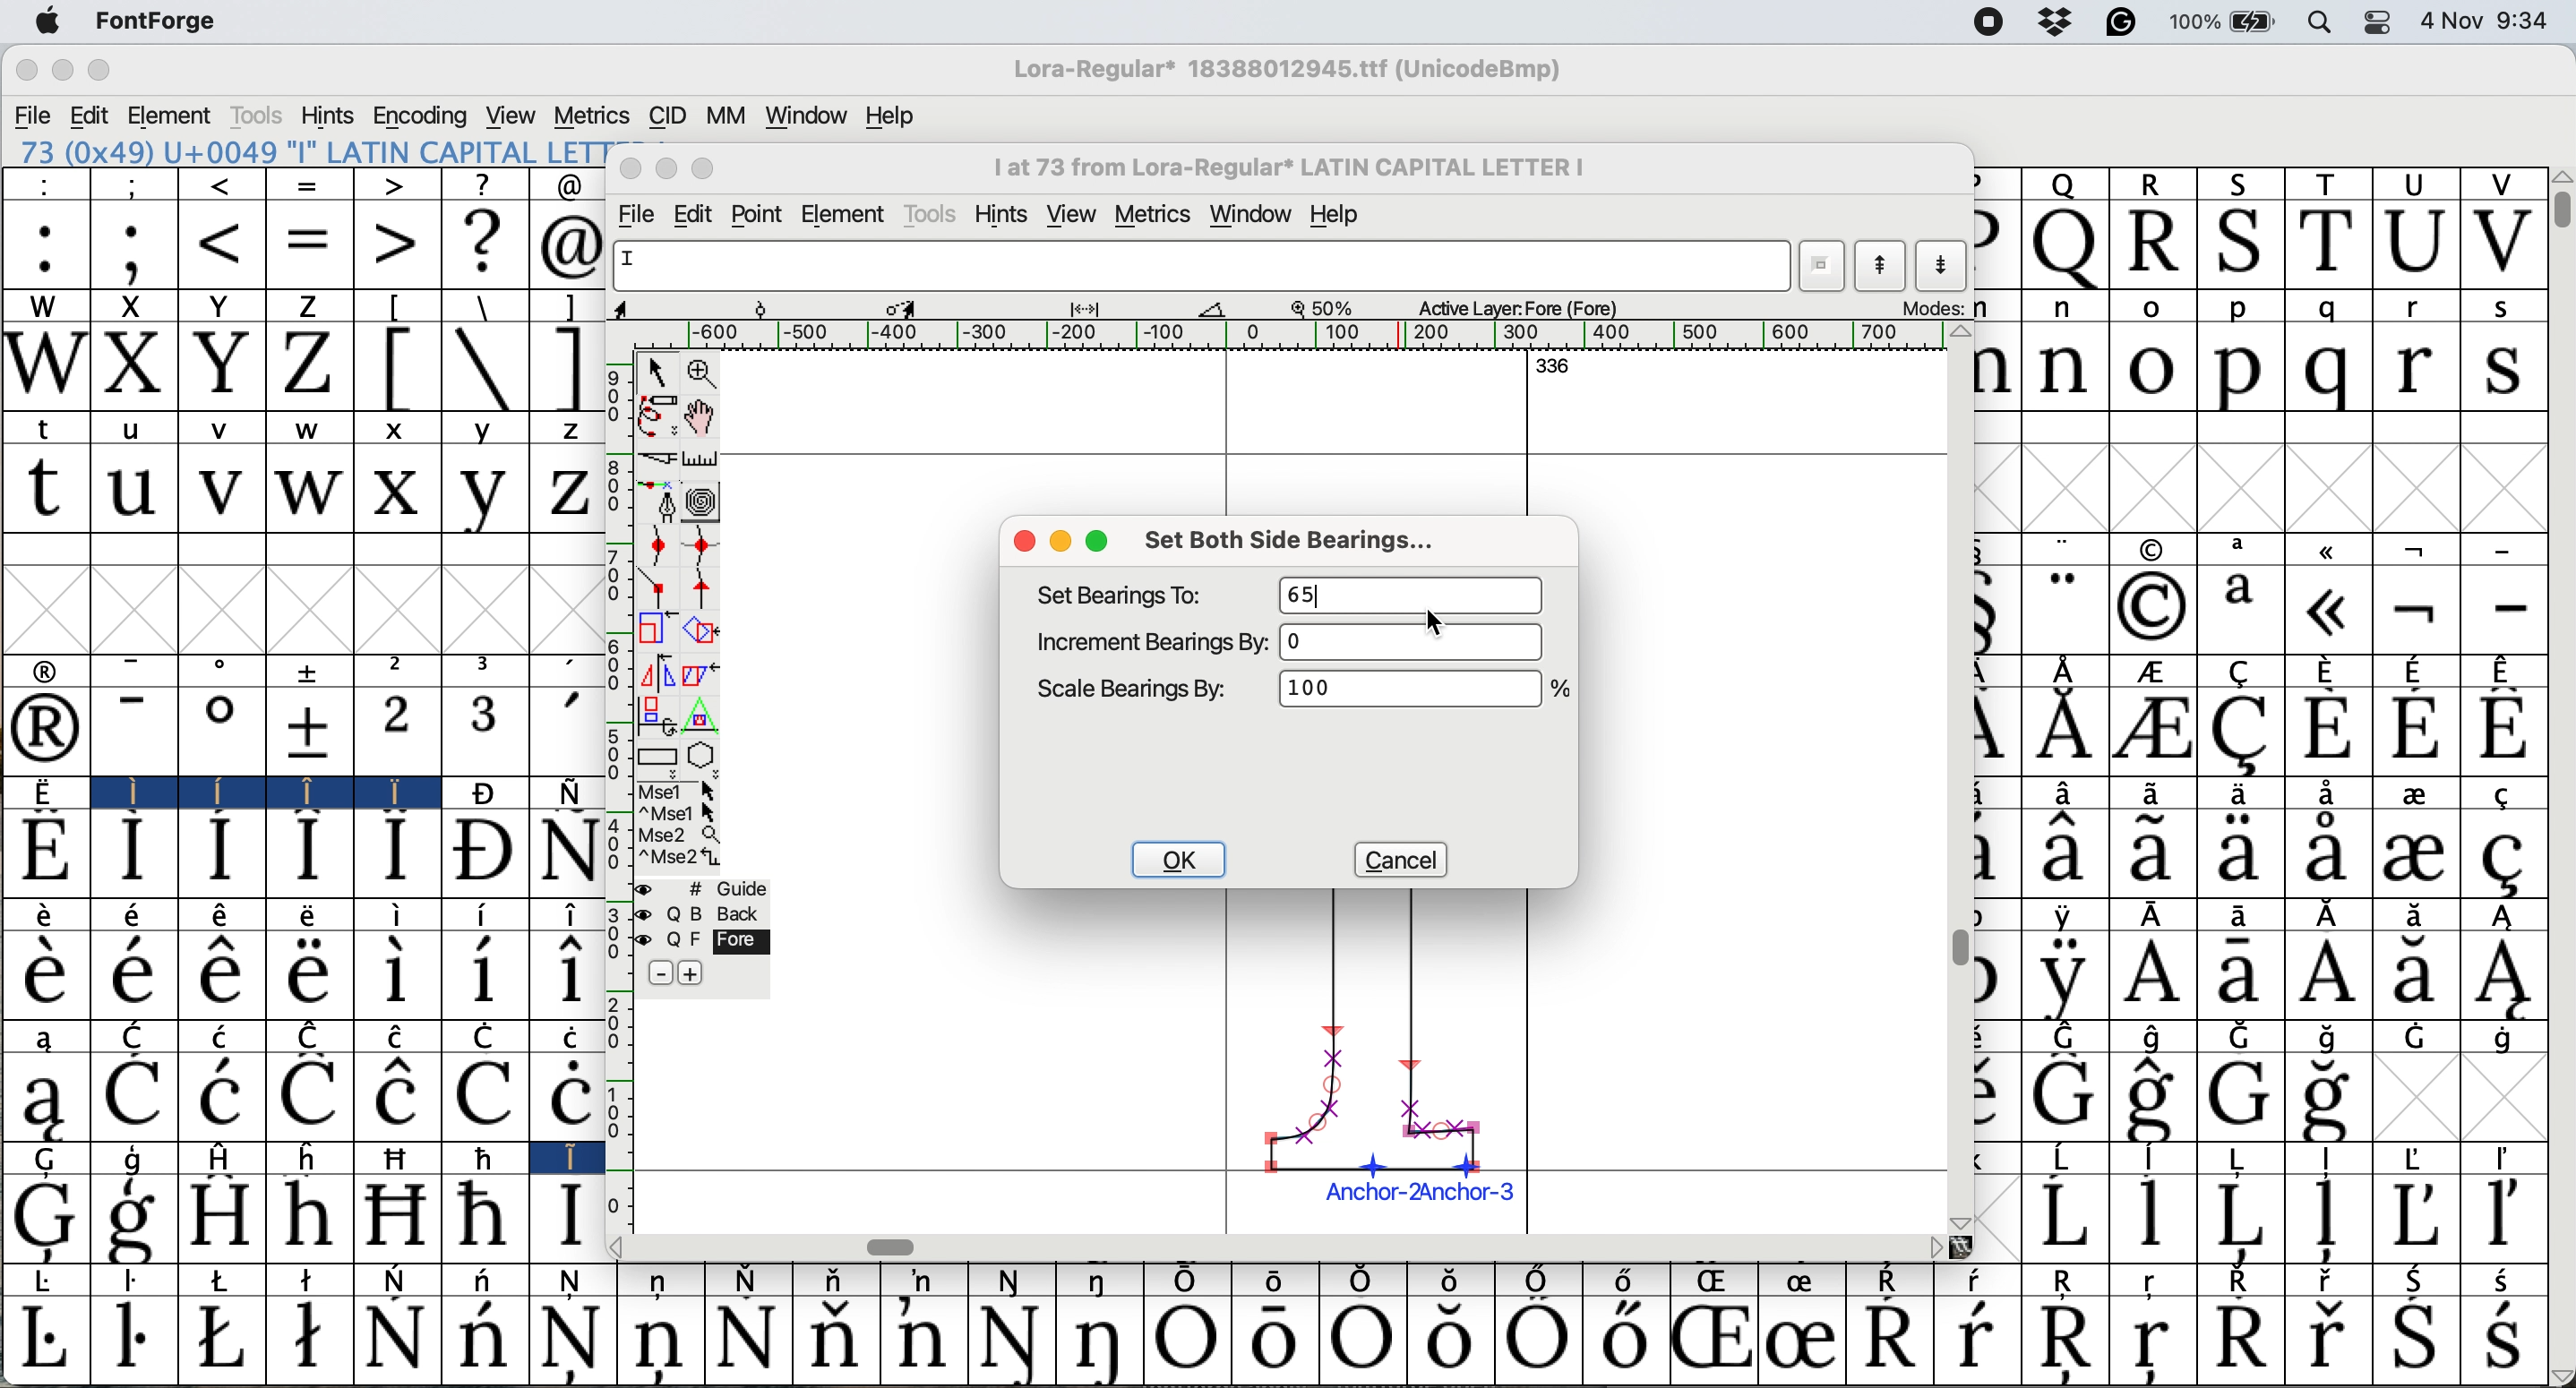 The width and height of the screenshot is (2576, 1388). I want to click on Symbol, so click(2151, 974).